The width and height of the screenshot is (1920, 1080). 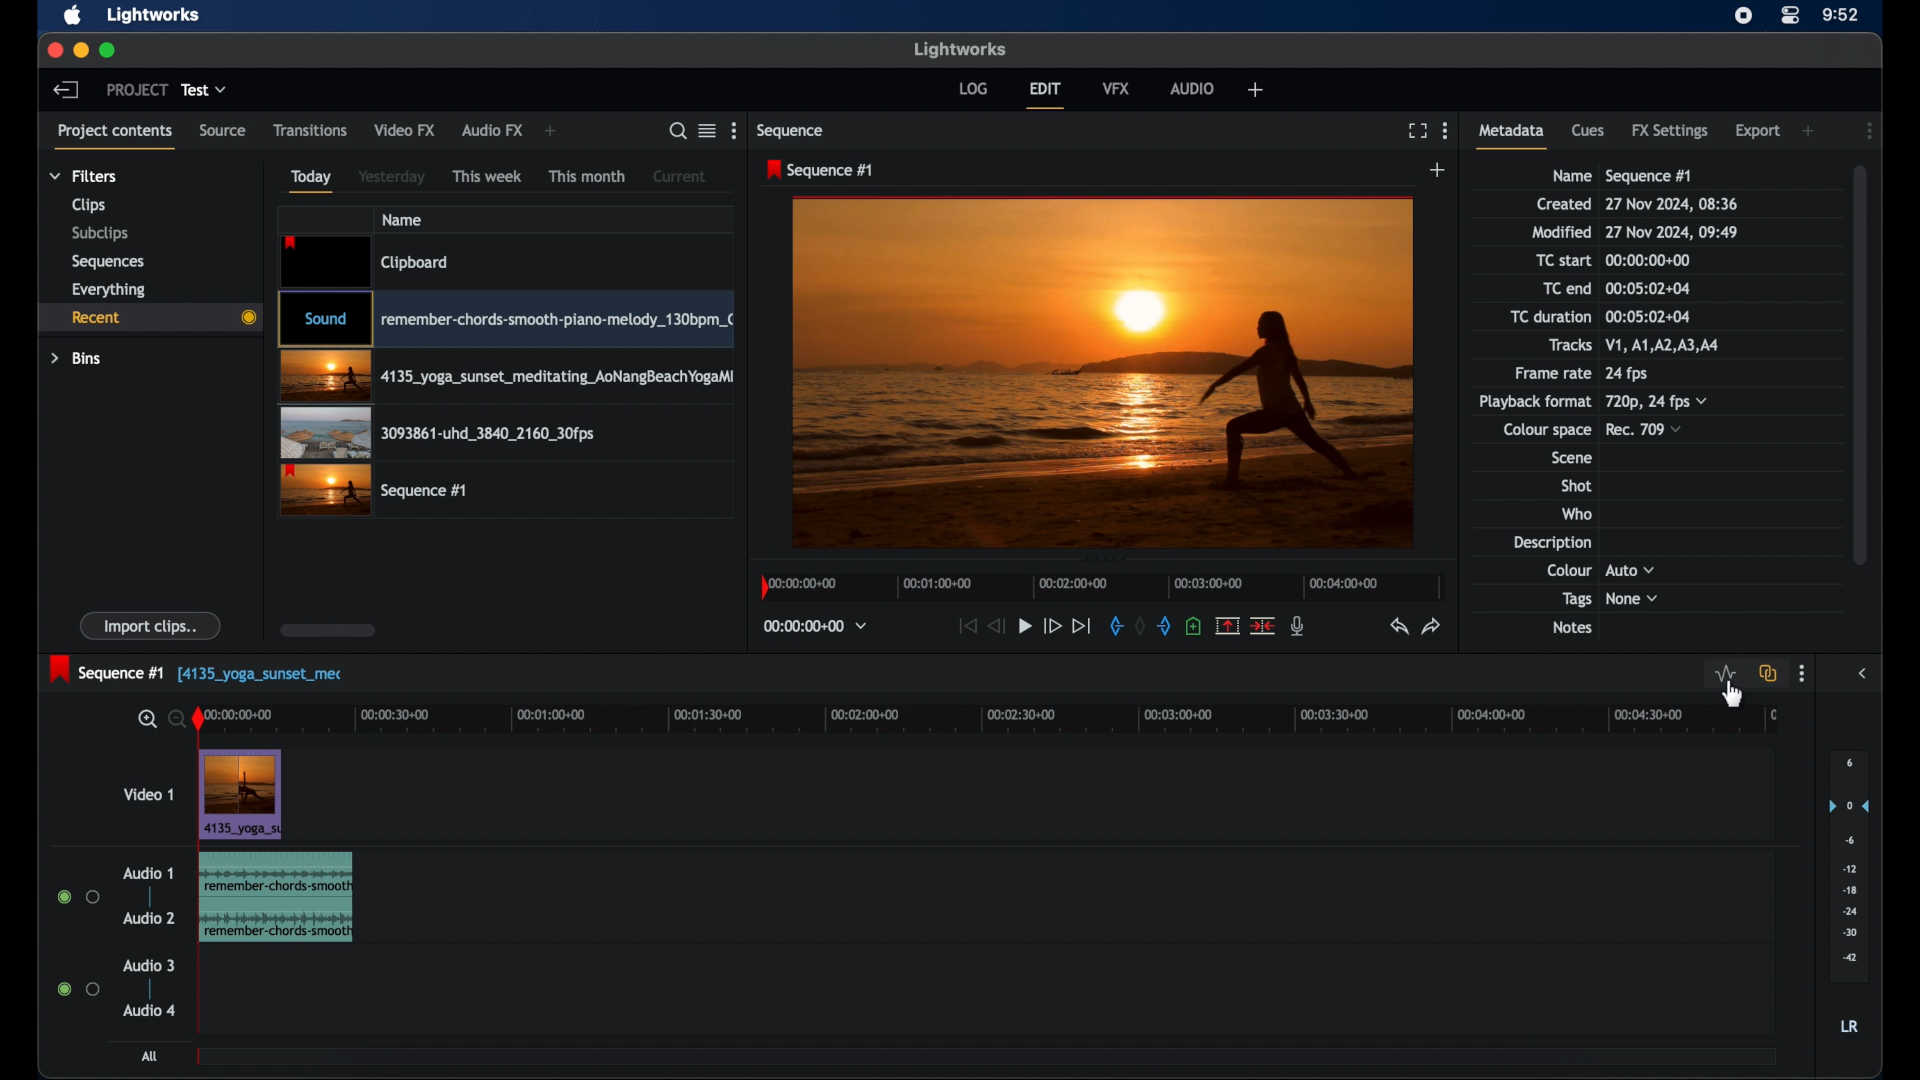 What do you see at coordinates (1862, 674) in the screenshot?
I see `sidebar` at bounding box center [1862, 674].